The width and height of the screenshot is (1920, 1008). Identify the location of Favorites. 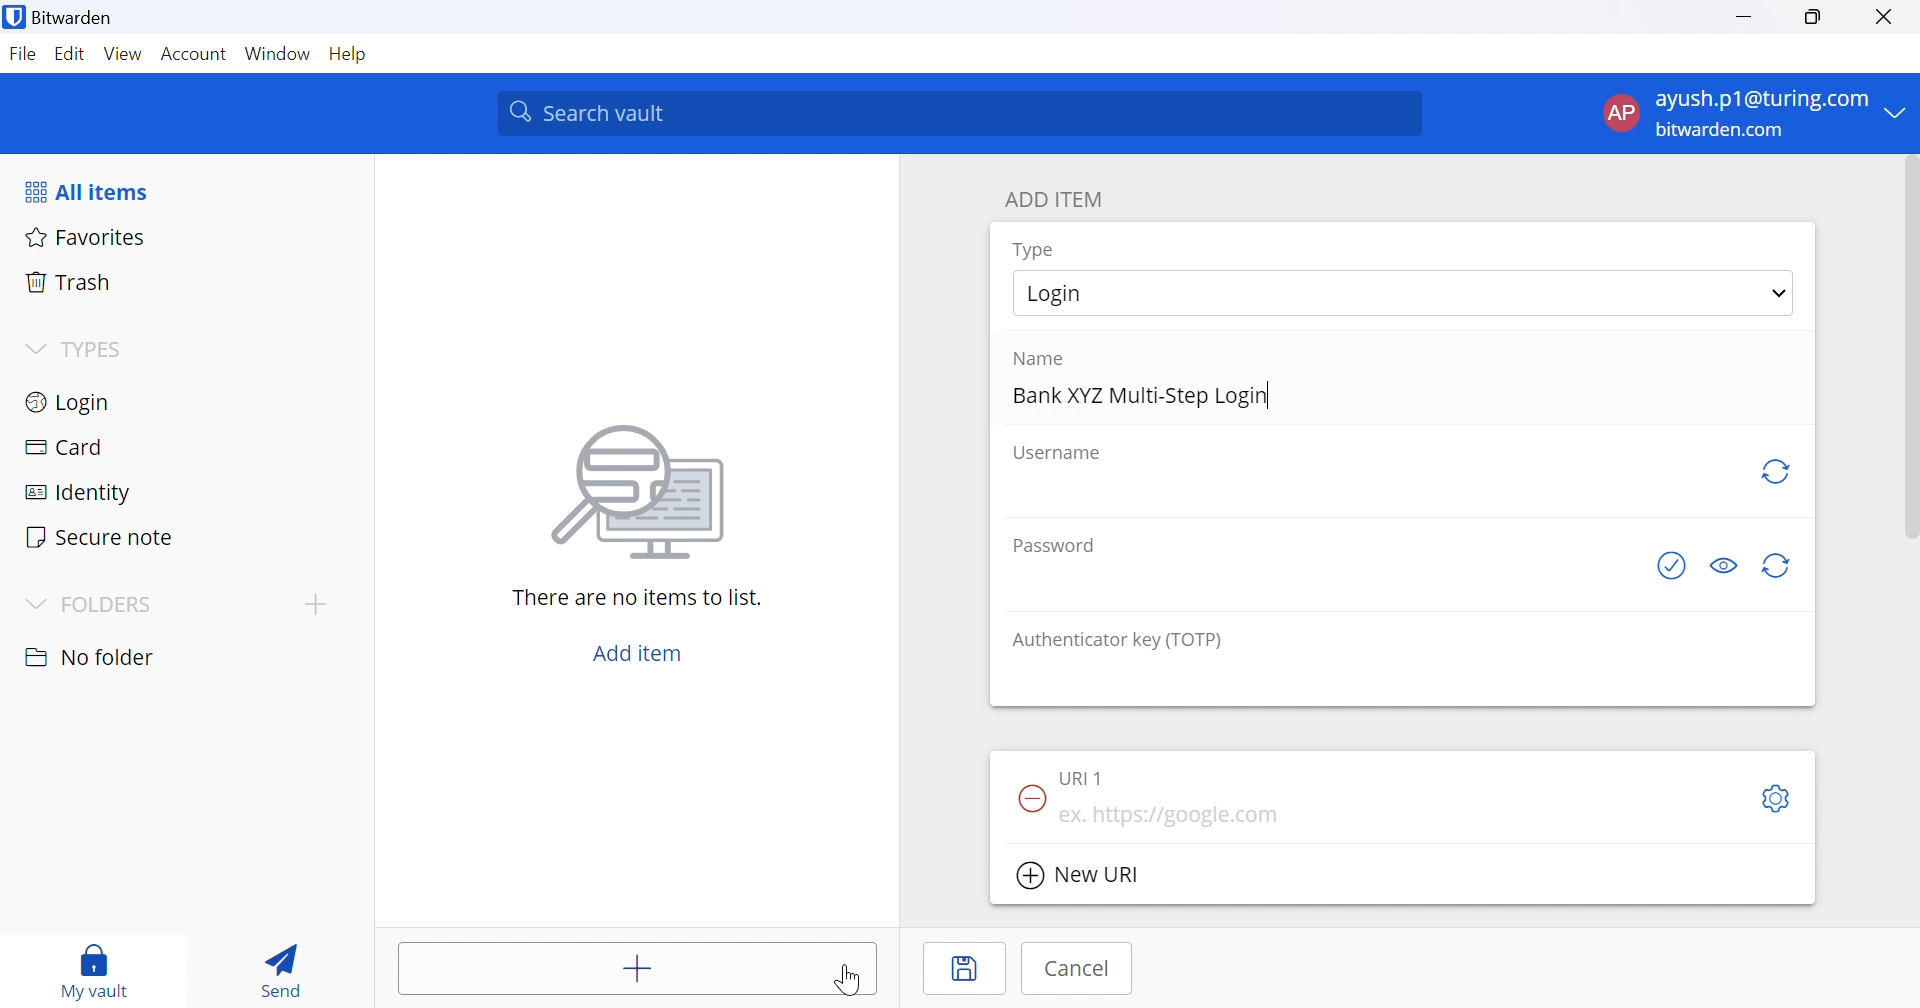
(86, 236).